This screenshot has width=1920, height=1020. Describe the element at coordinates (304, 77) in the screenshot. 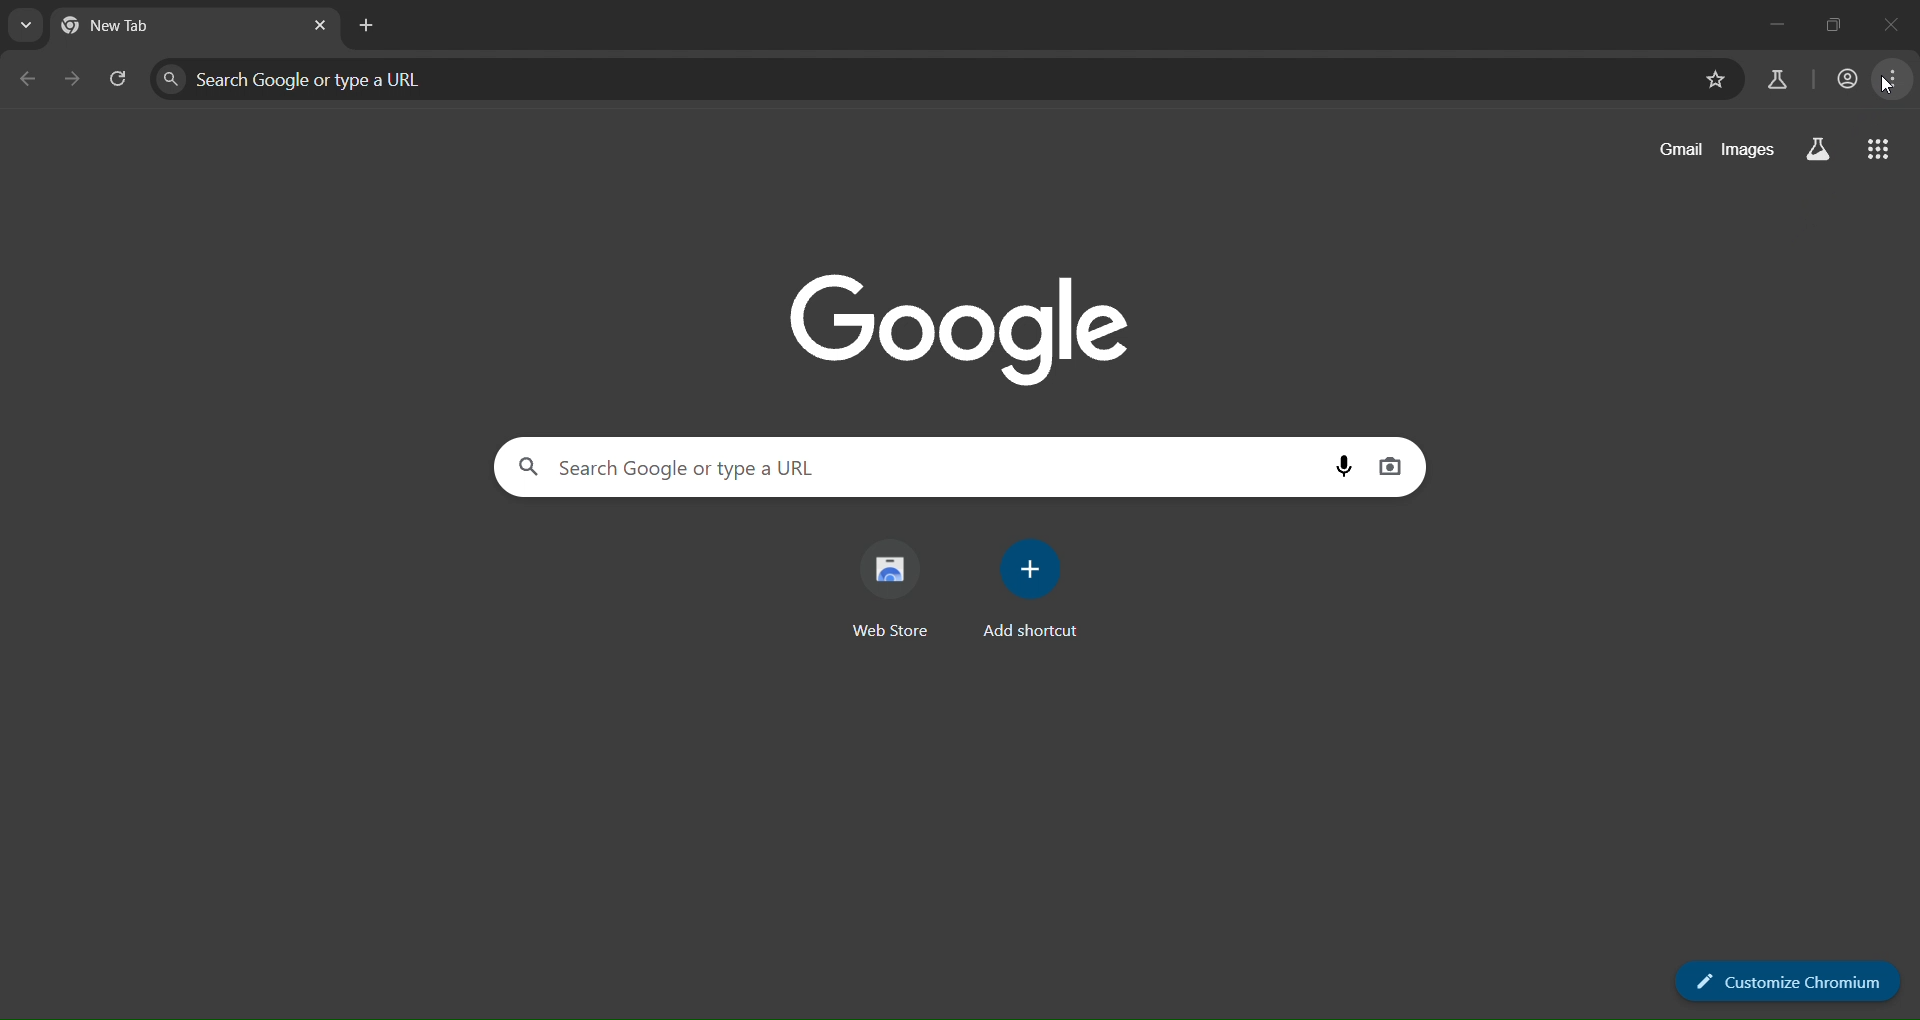

I see `search panel` at that location.